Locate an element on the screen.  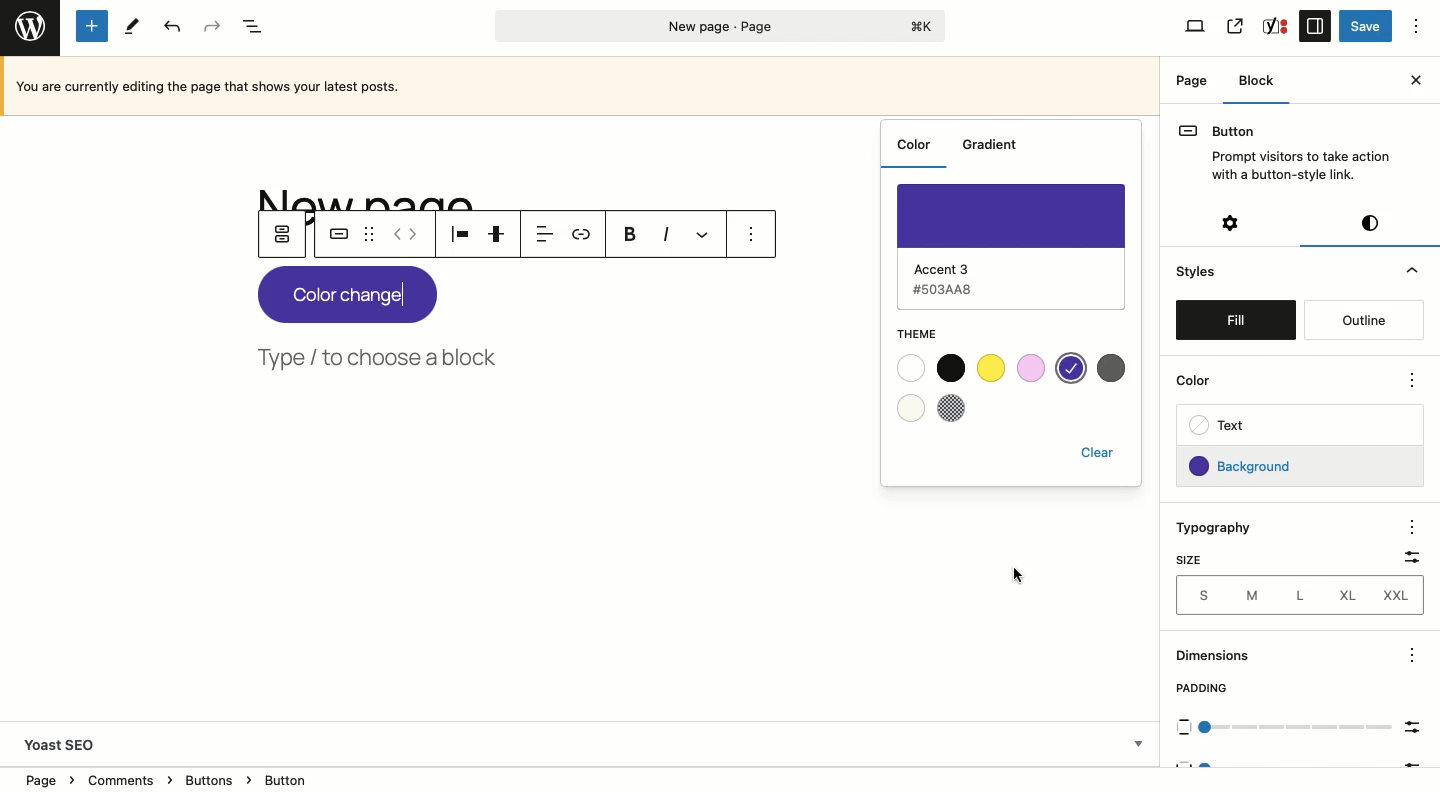
Clear is located at coordinates (1100, 452).